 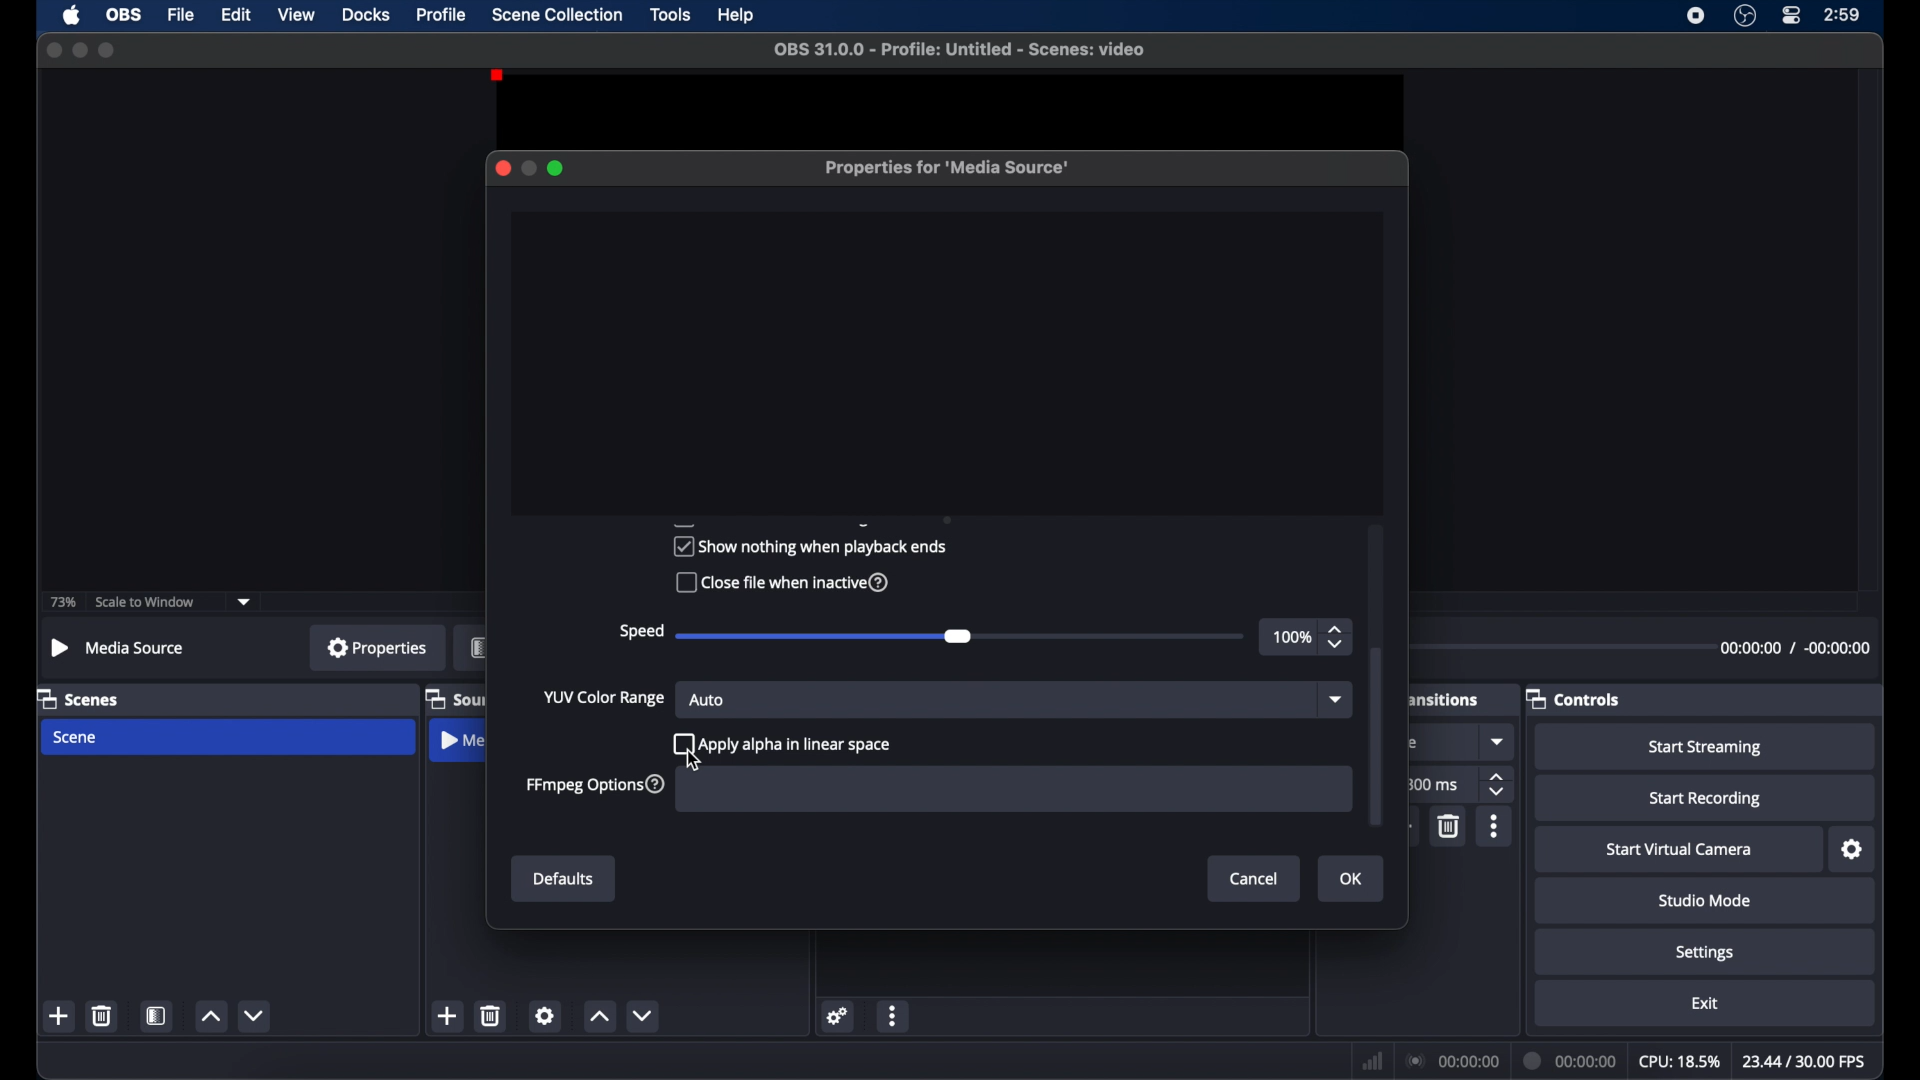 What do you see at coordinates (838, 1017) in the screenshot?
I see `settings` at bounding box center [838, 1017].